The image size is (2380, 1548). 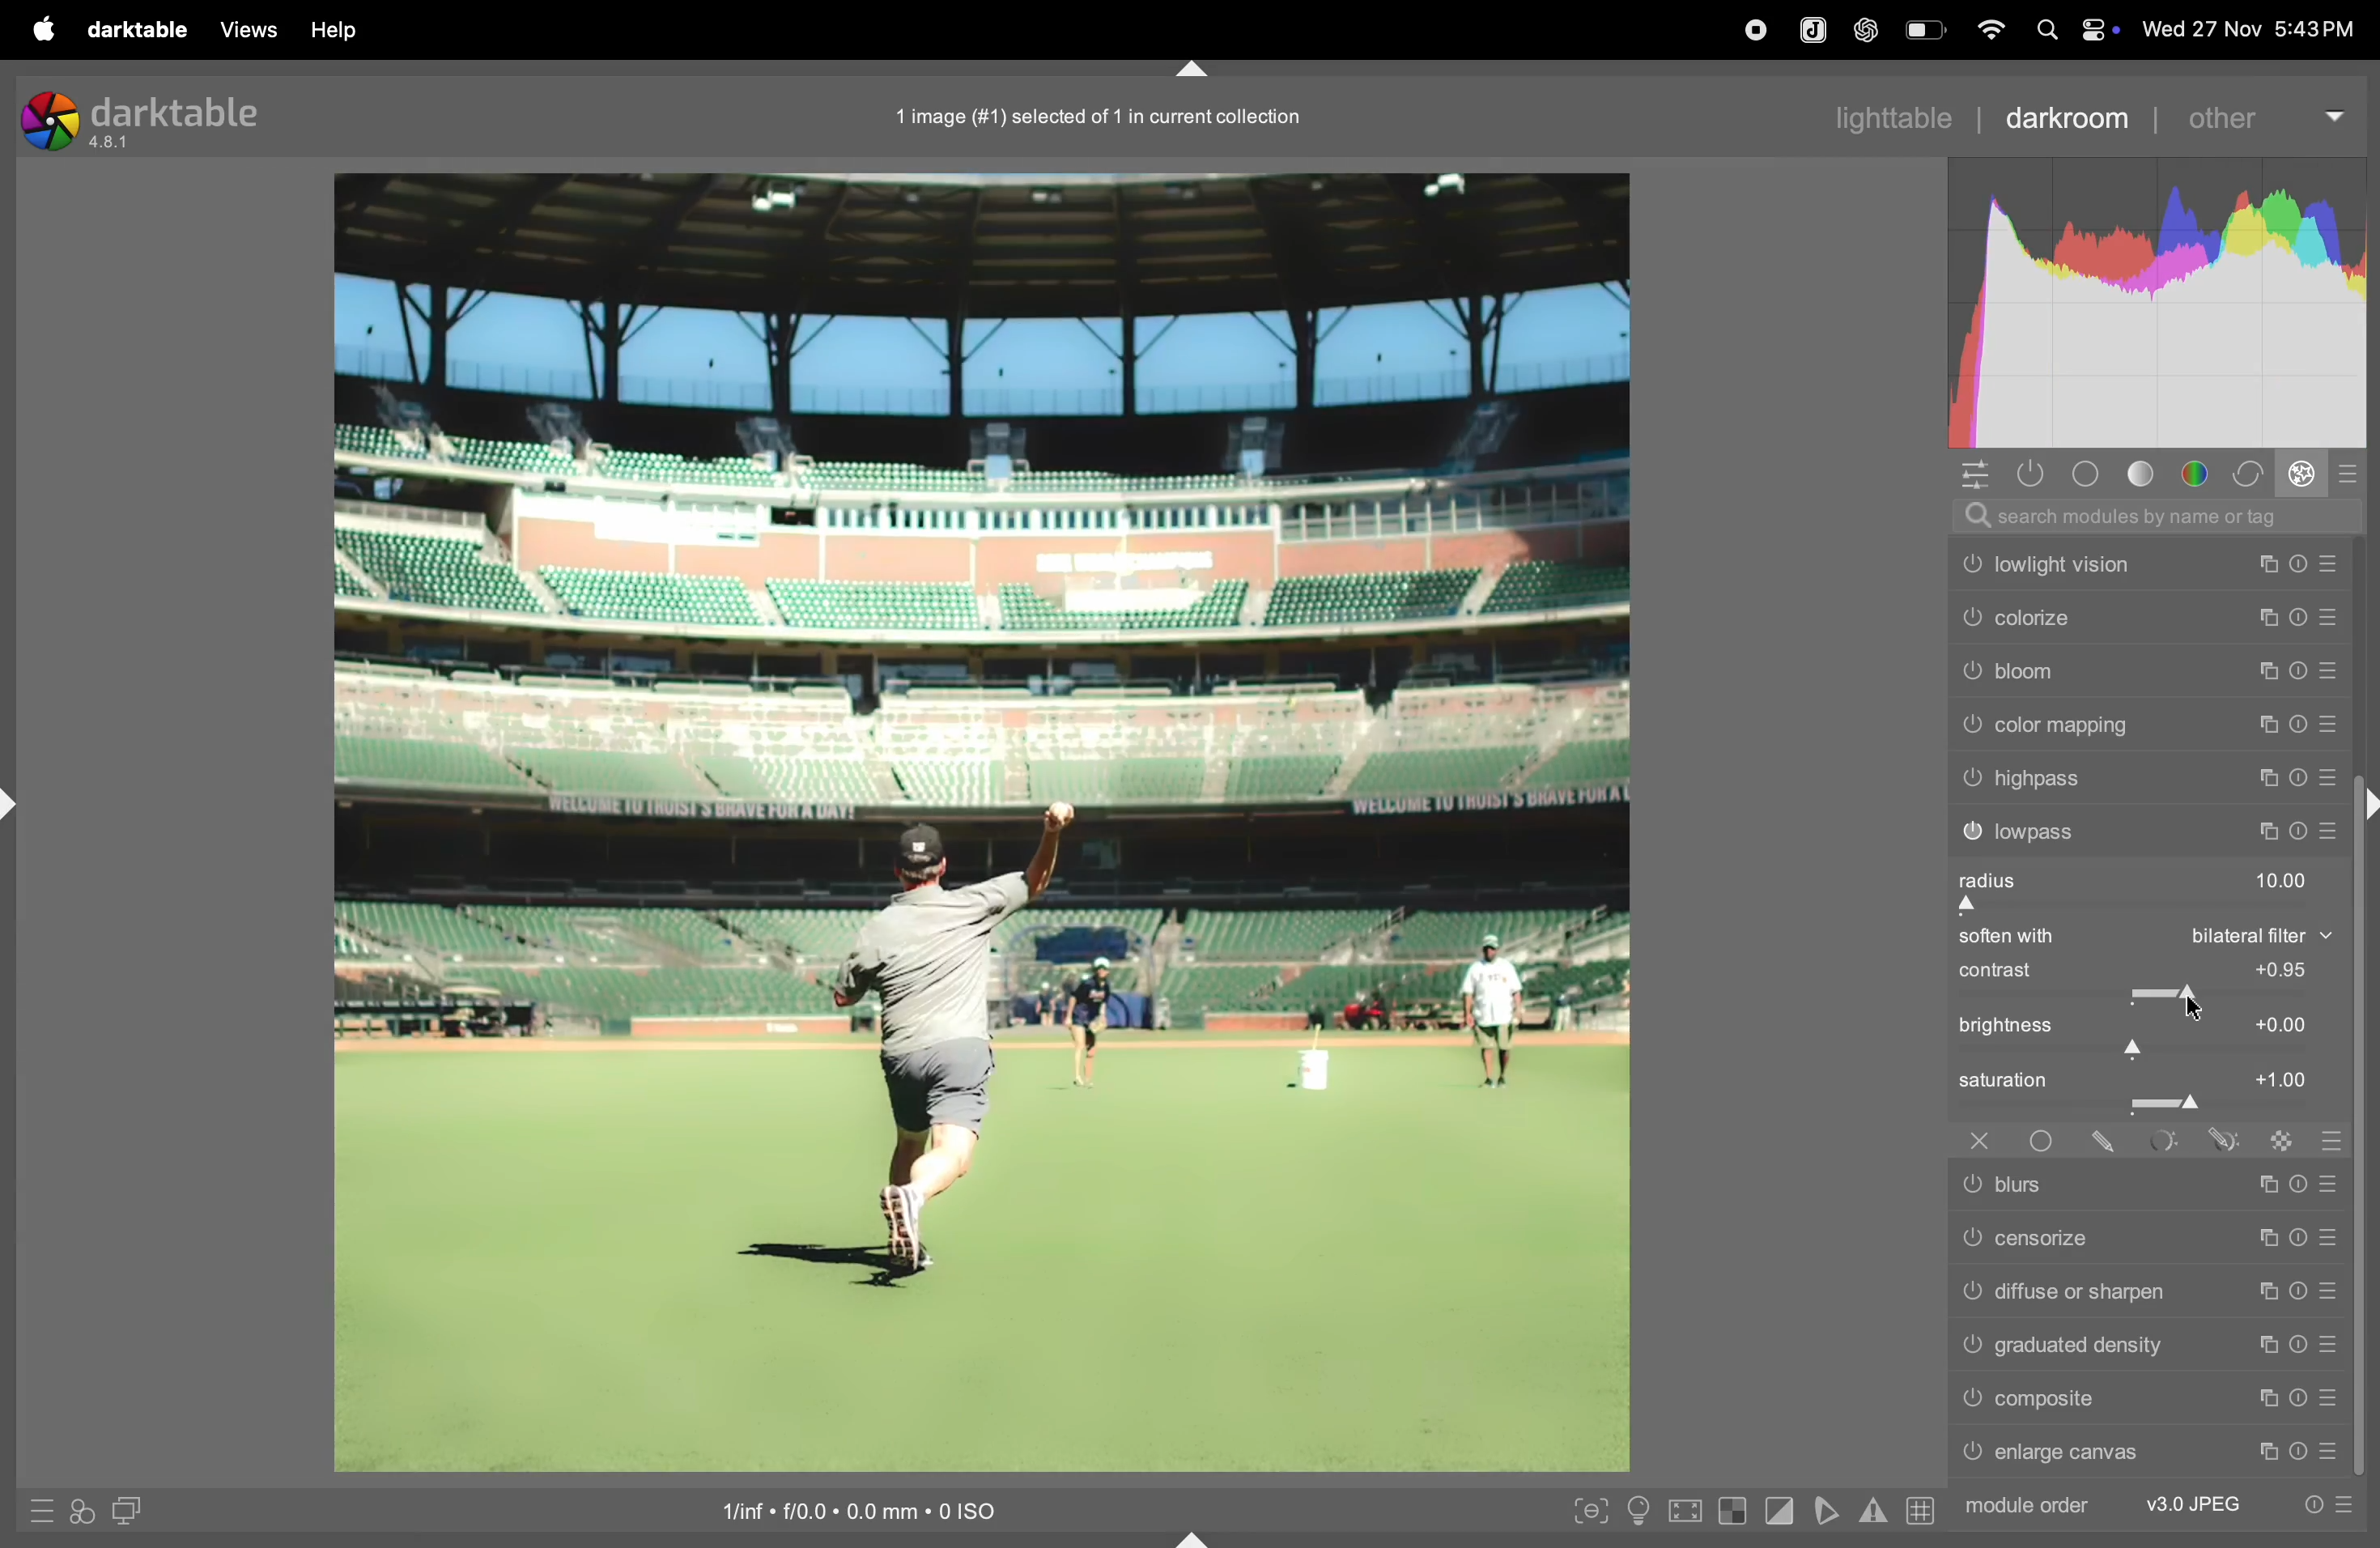 I want to click on quick acess to presets, so click(x=33, y=1510).